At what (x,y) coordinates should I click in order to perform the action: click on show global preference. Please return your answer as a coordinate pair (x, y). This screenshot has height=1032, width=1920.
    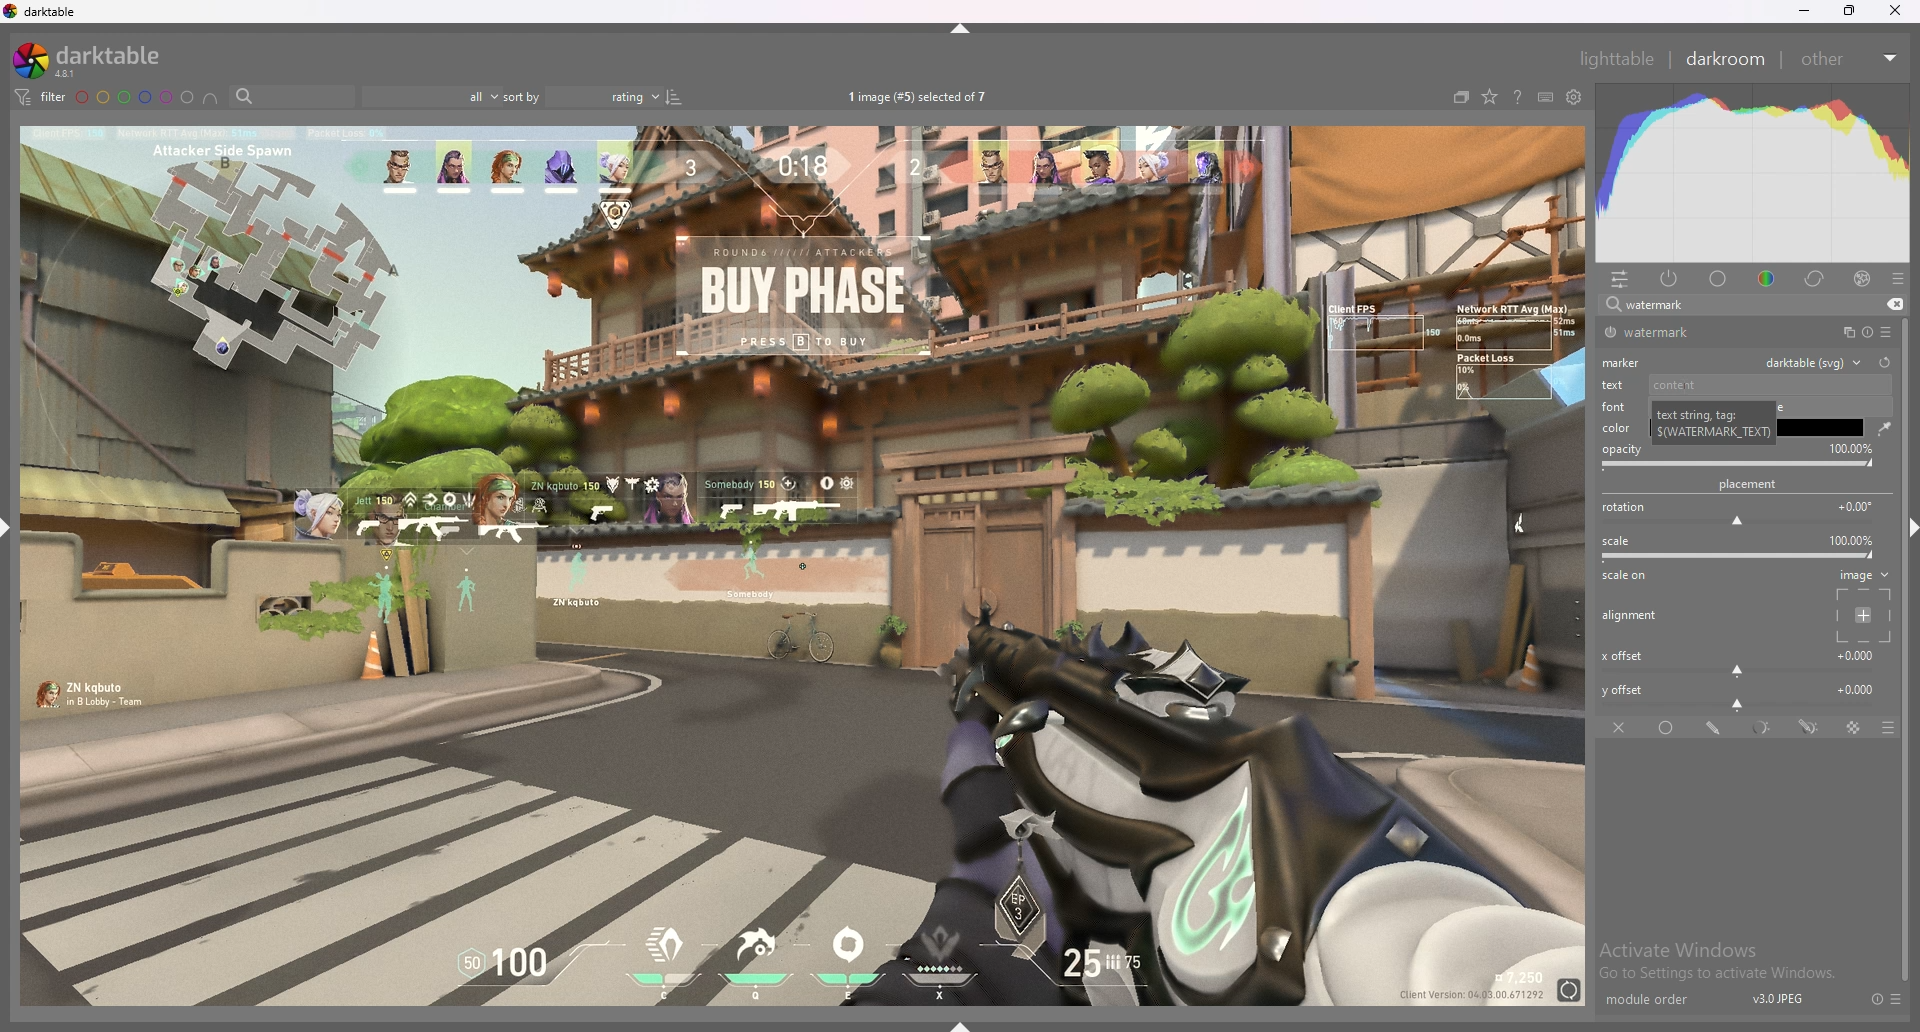
    Looking at the image, I should click on (1575, 98).